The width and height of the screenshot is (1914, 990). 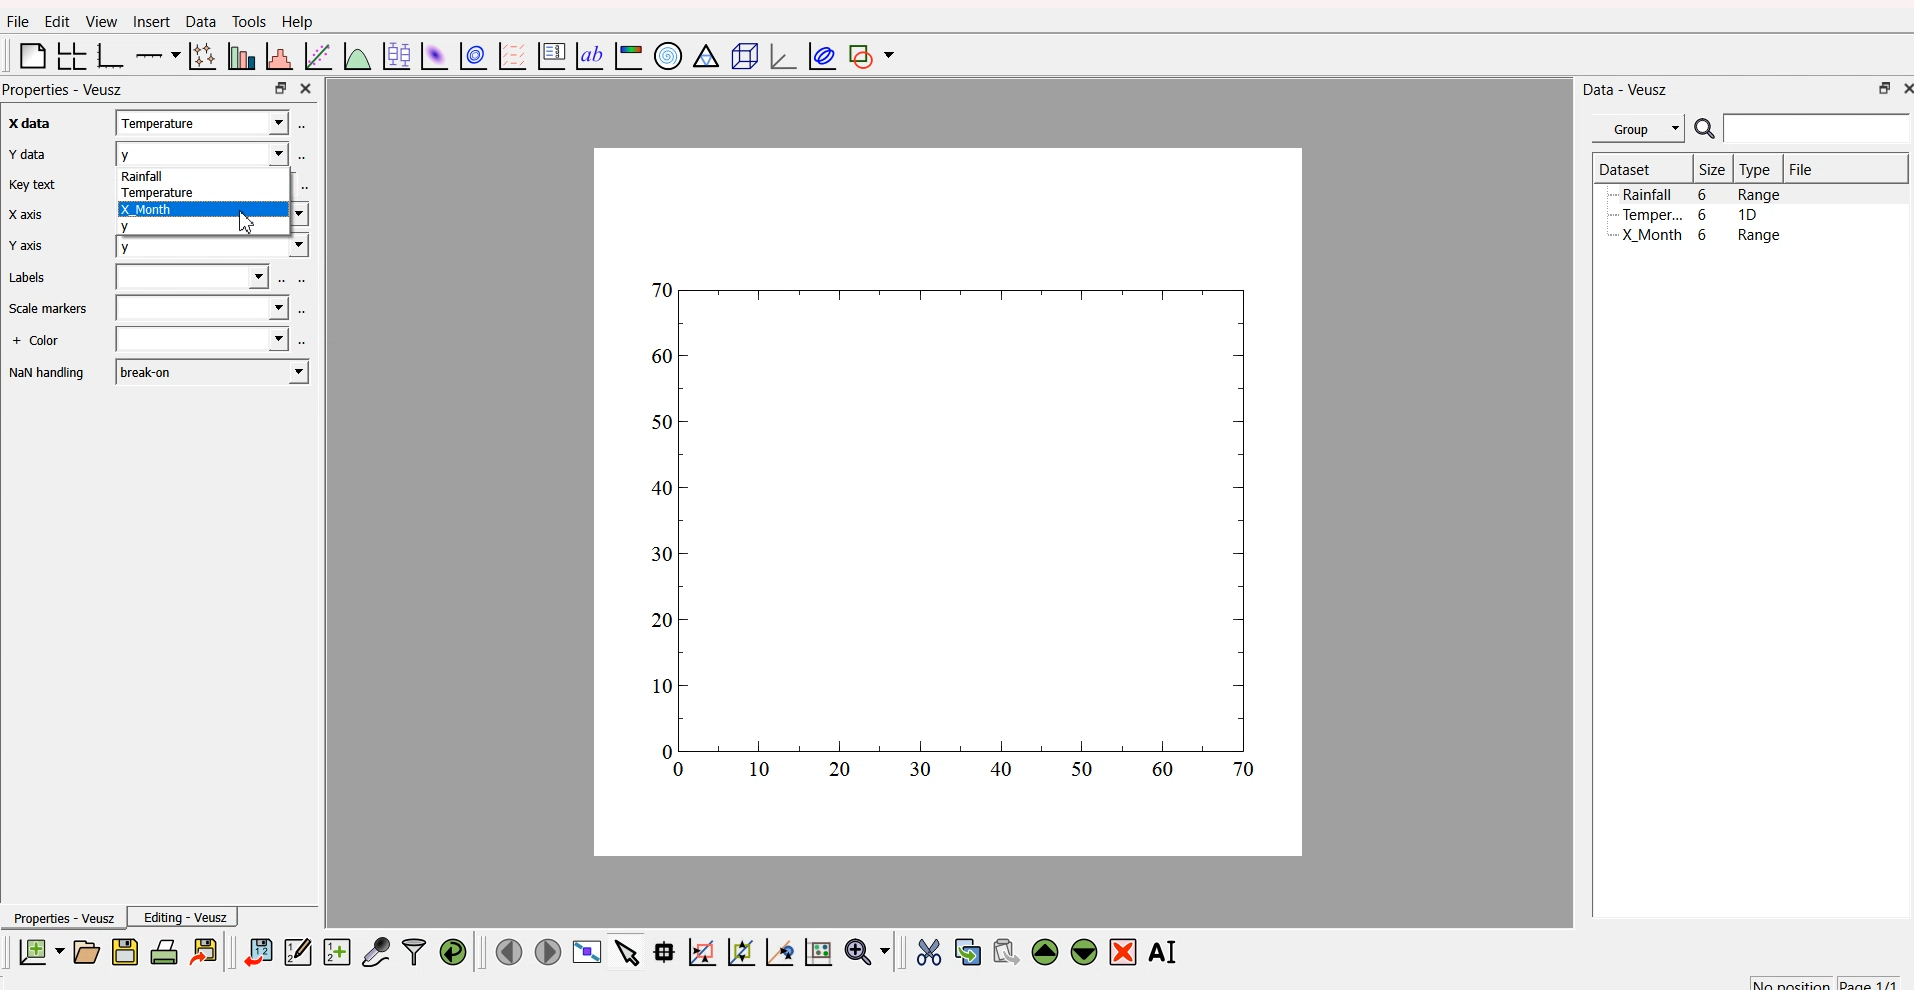 What do you see at coordinates (1005, 951) in the screenshot?
I see `paste the widget from the clipboard` at bounding box center [1005, 951].